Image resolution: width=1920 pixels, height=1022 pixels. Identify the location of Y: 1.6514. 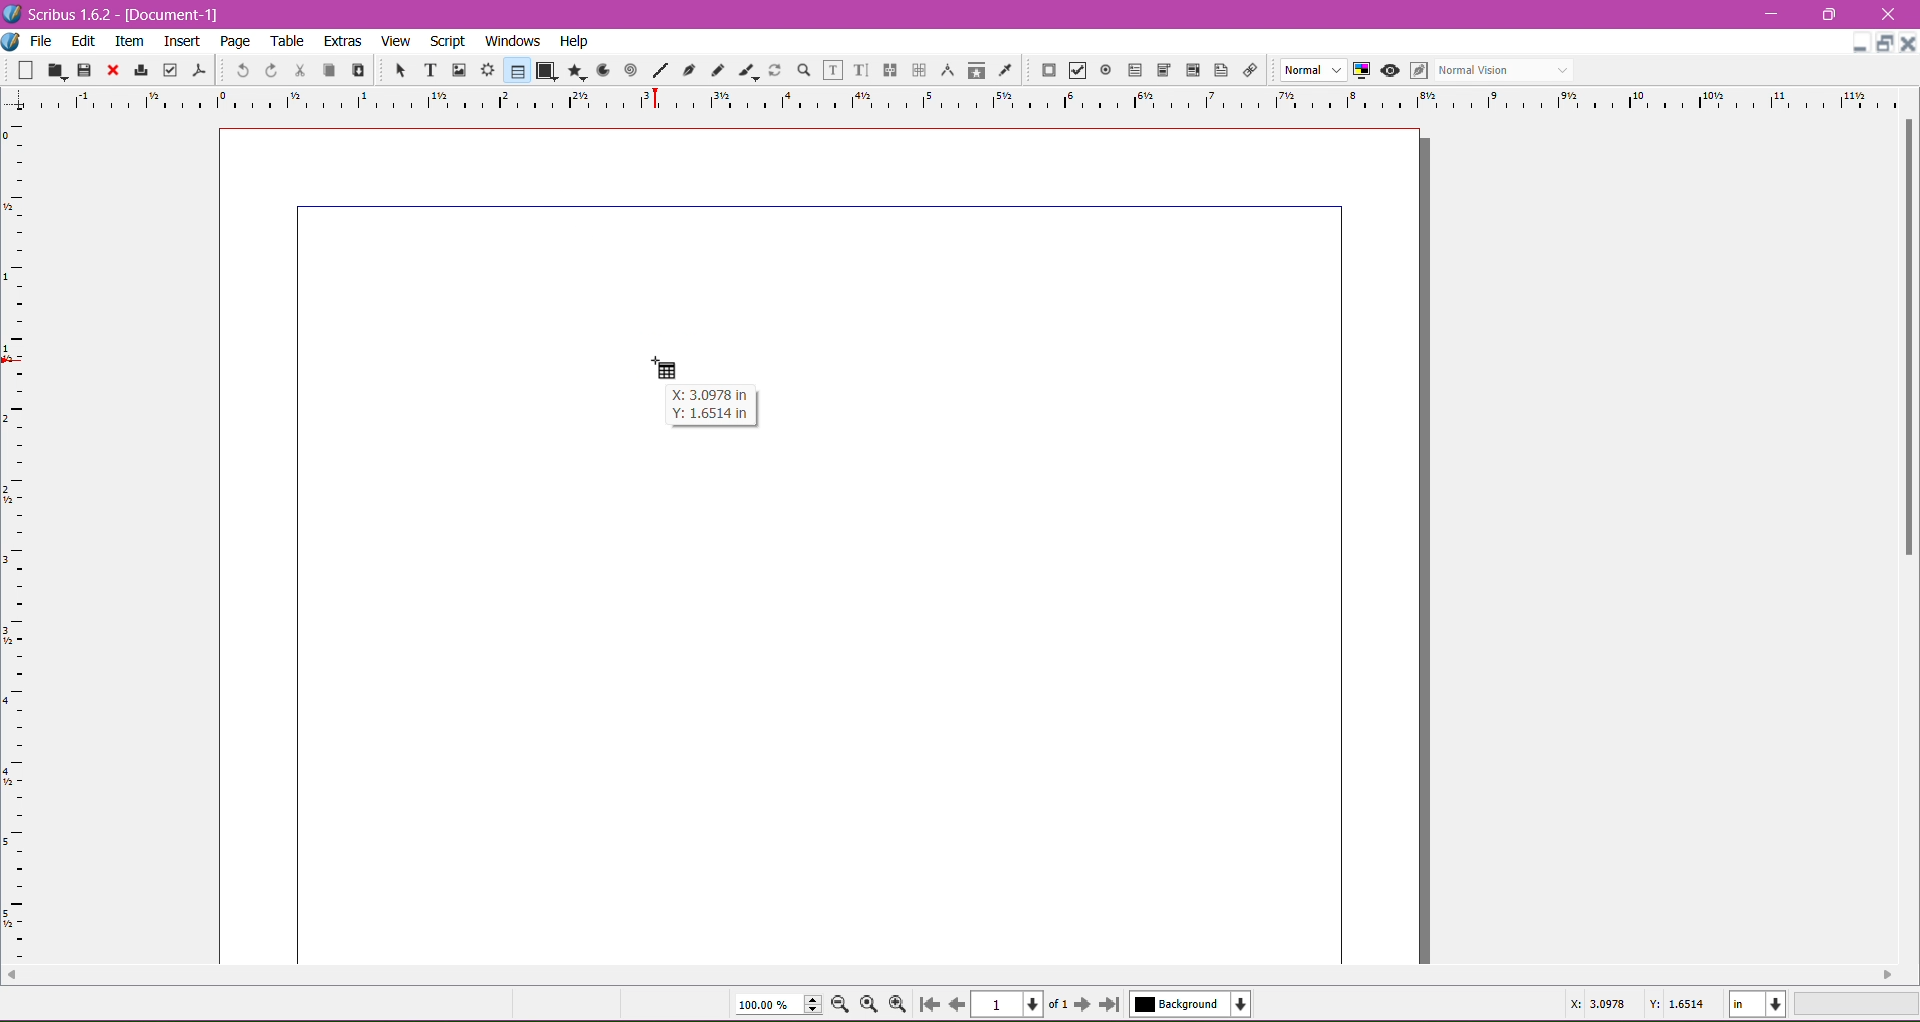
(1676, 1004).